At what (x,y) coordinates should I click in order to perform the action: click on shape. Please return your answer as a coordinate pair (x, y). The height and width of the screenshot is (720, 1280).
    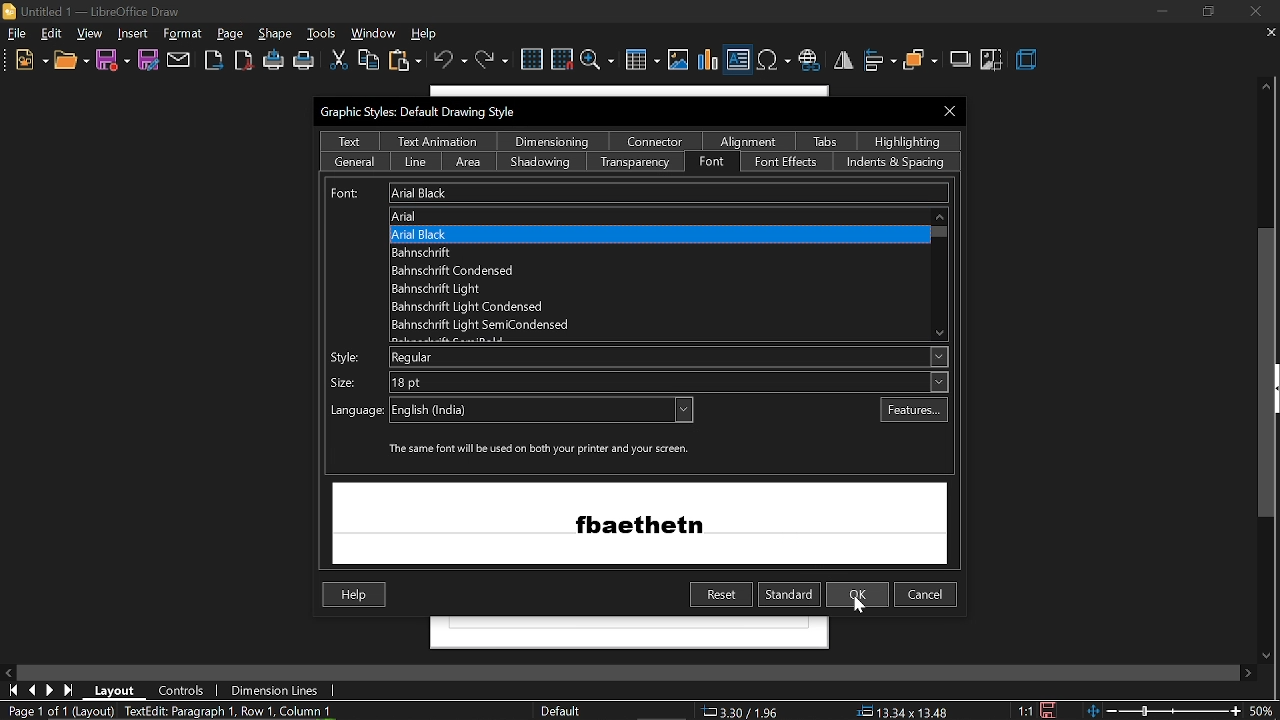
    Looking at the image, I should click on (132, 34).